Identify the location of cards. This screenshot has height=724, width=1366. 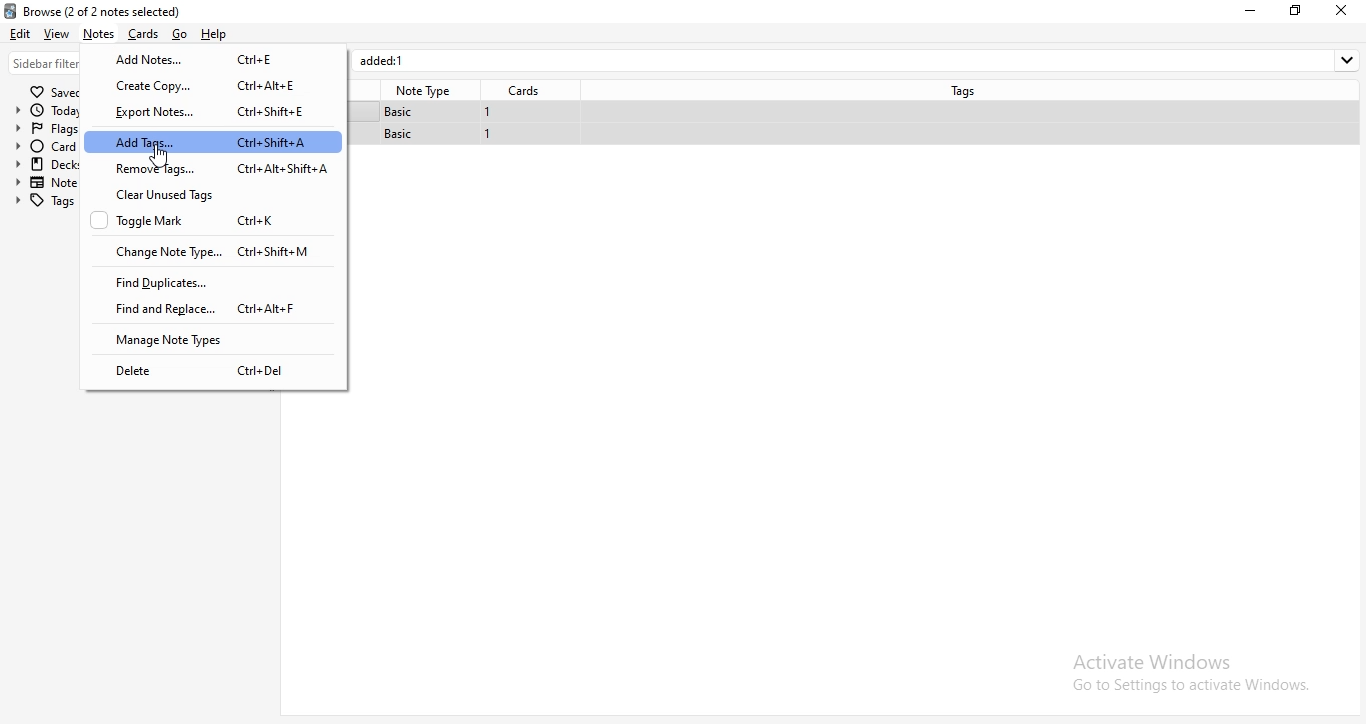
(141, 34).